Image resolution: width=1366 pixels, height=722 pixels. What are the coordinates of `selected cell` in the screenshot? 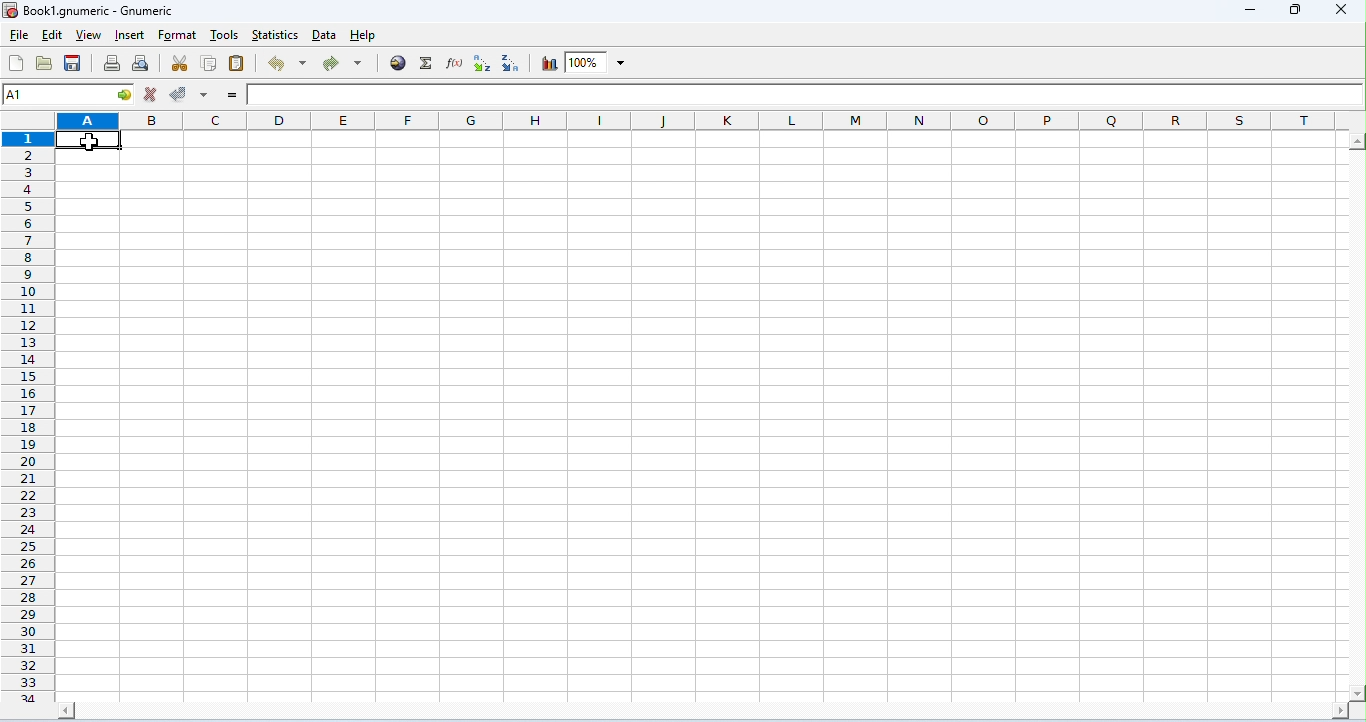 It's located at (90, 141).